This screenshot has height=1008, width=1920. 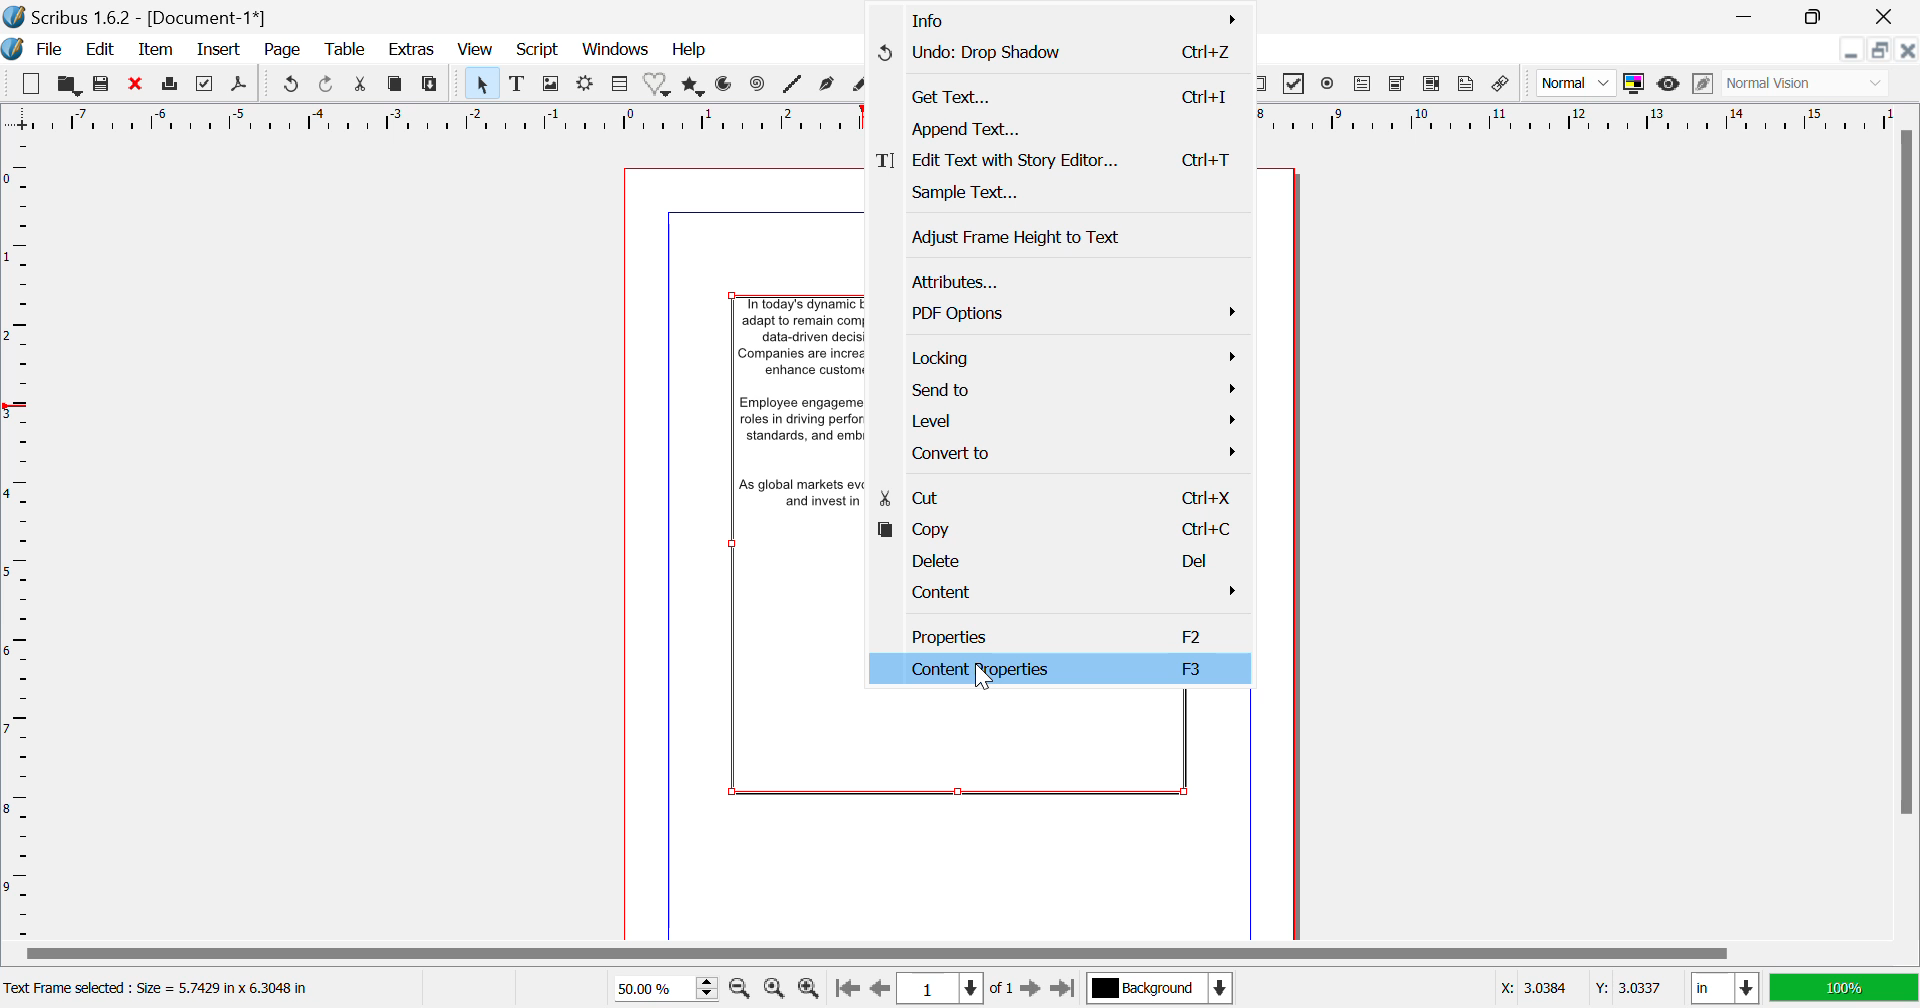 What do you see at coordinates (173, 85) in the screenshot?
I see `Print` at bounding box center [173, 85].